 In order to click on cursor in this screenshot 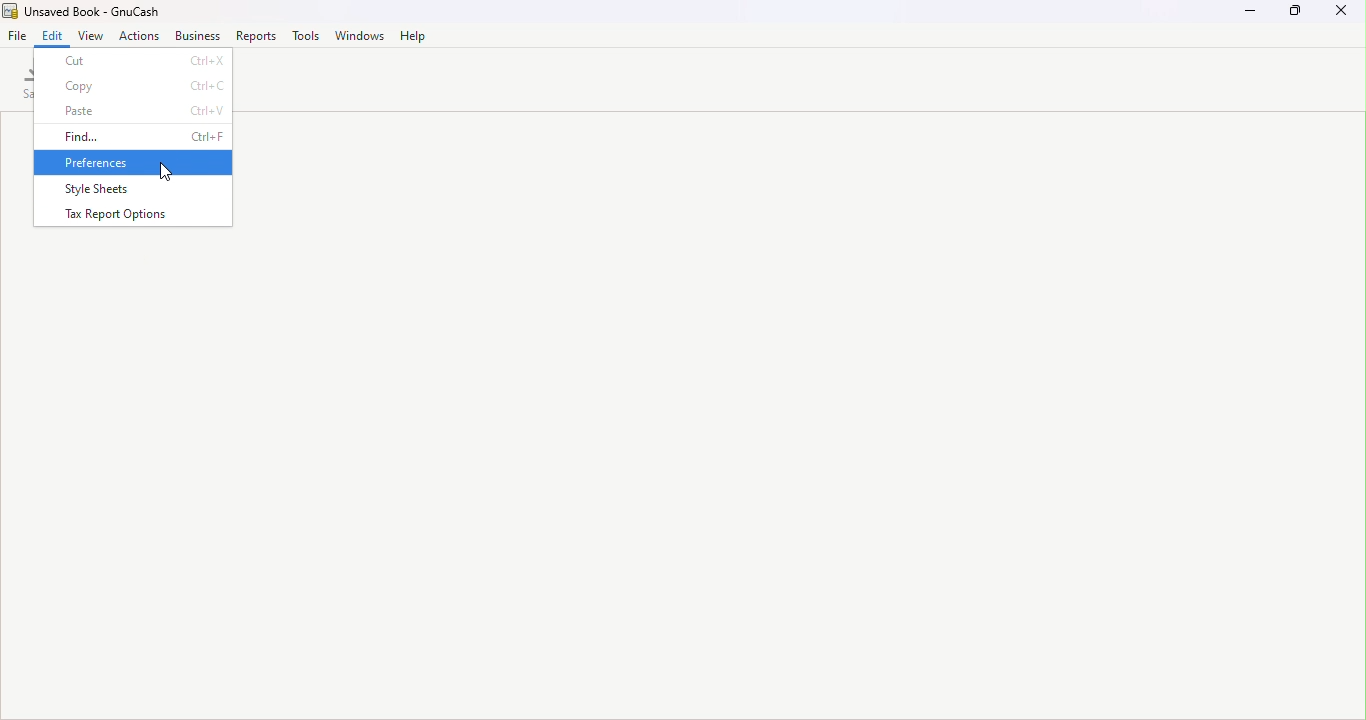, I will do `click(167, 174)`.